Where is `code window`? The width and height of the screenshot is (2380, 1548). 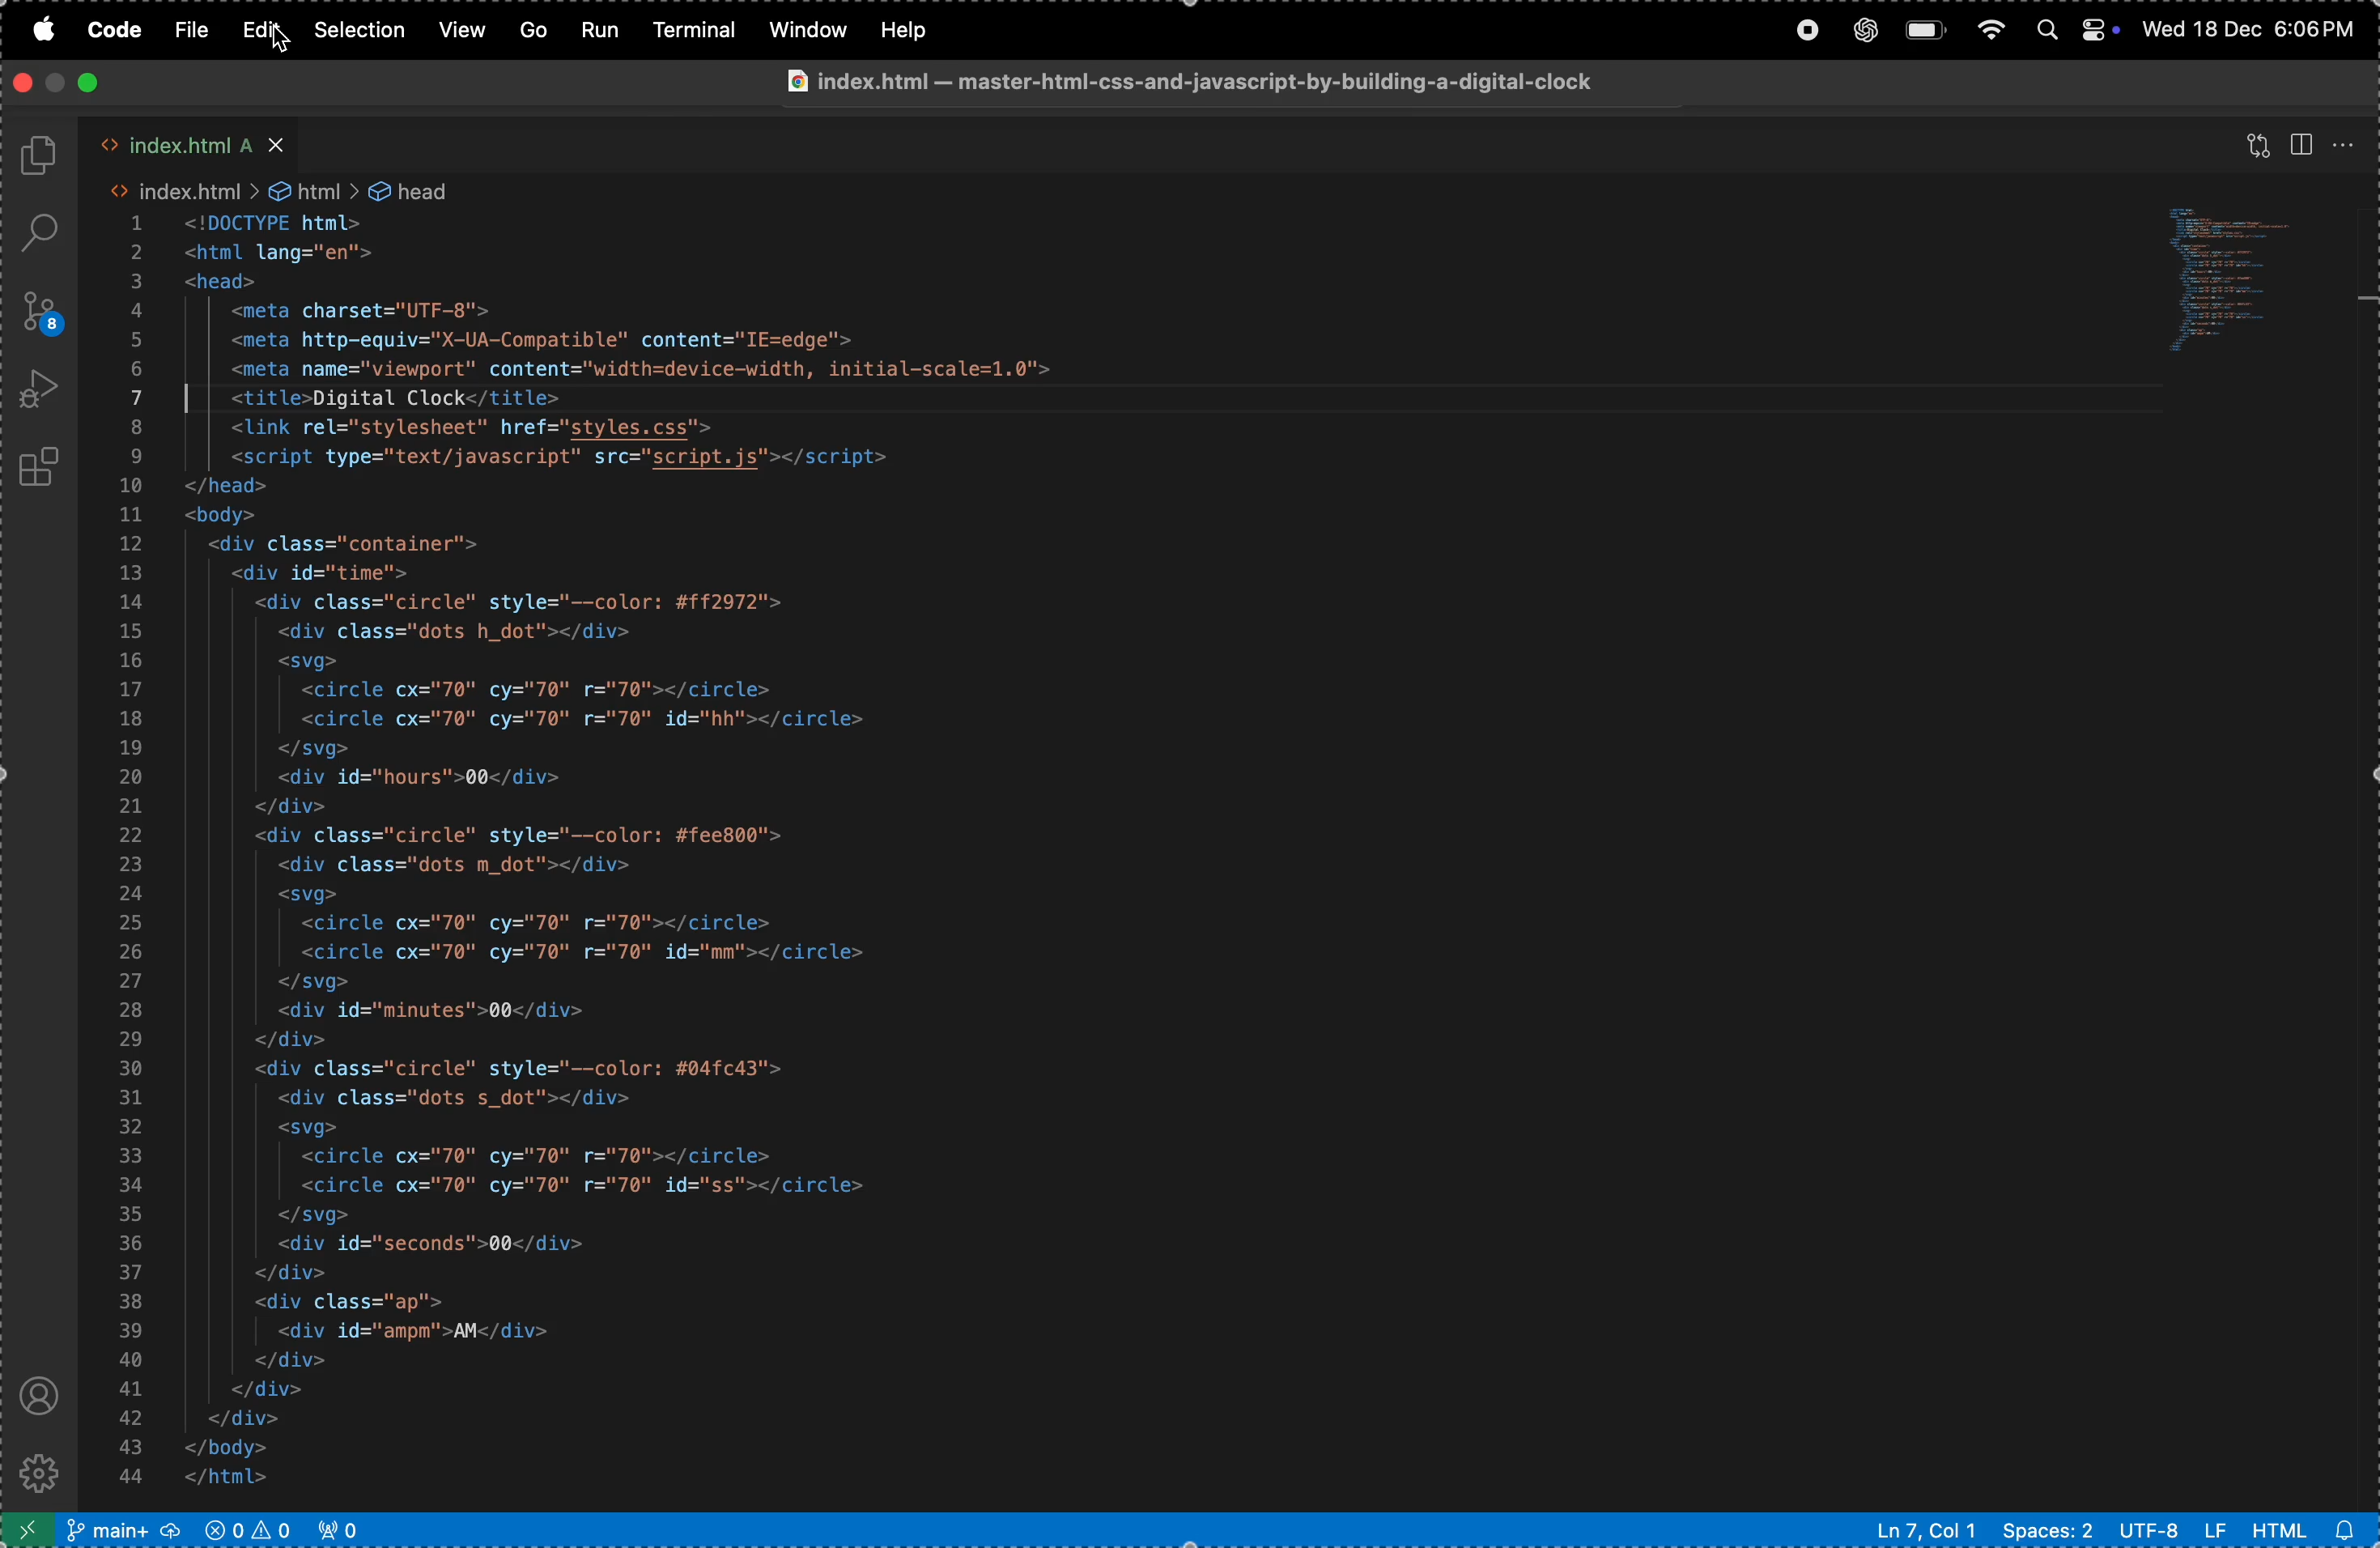 code window is located at coordinates (2239, 286).